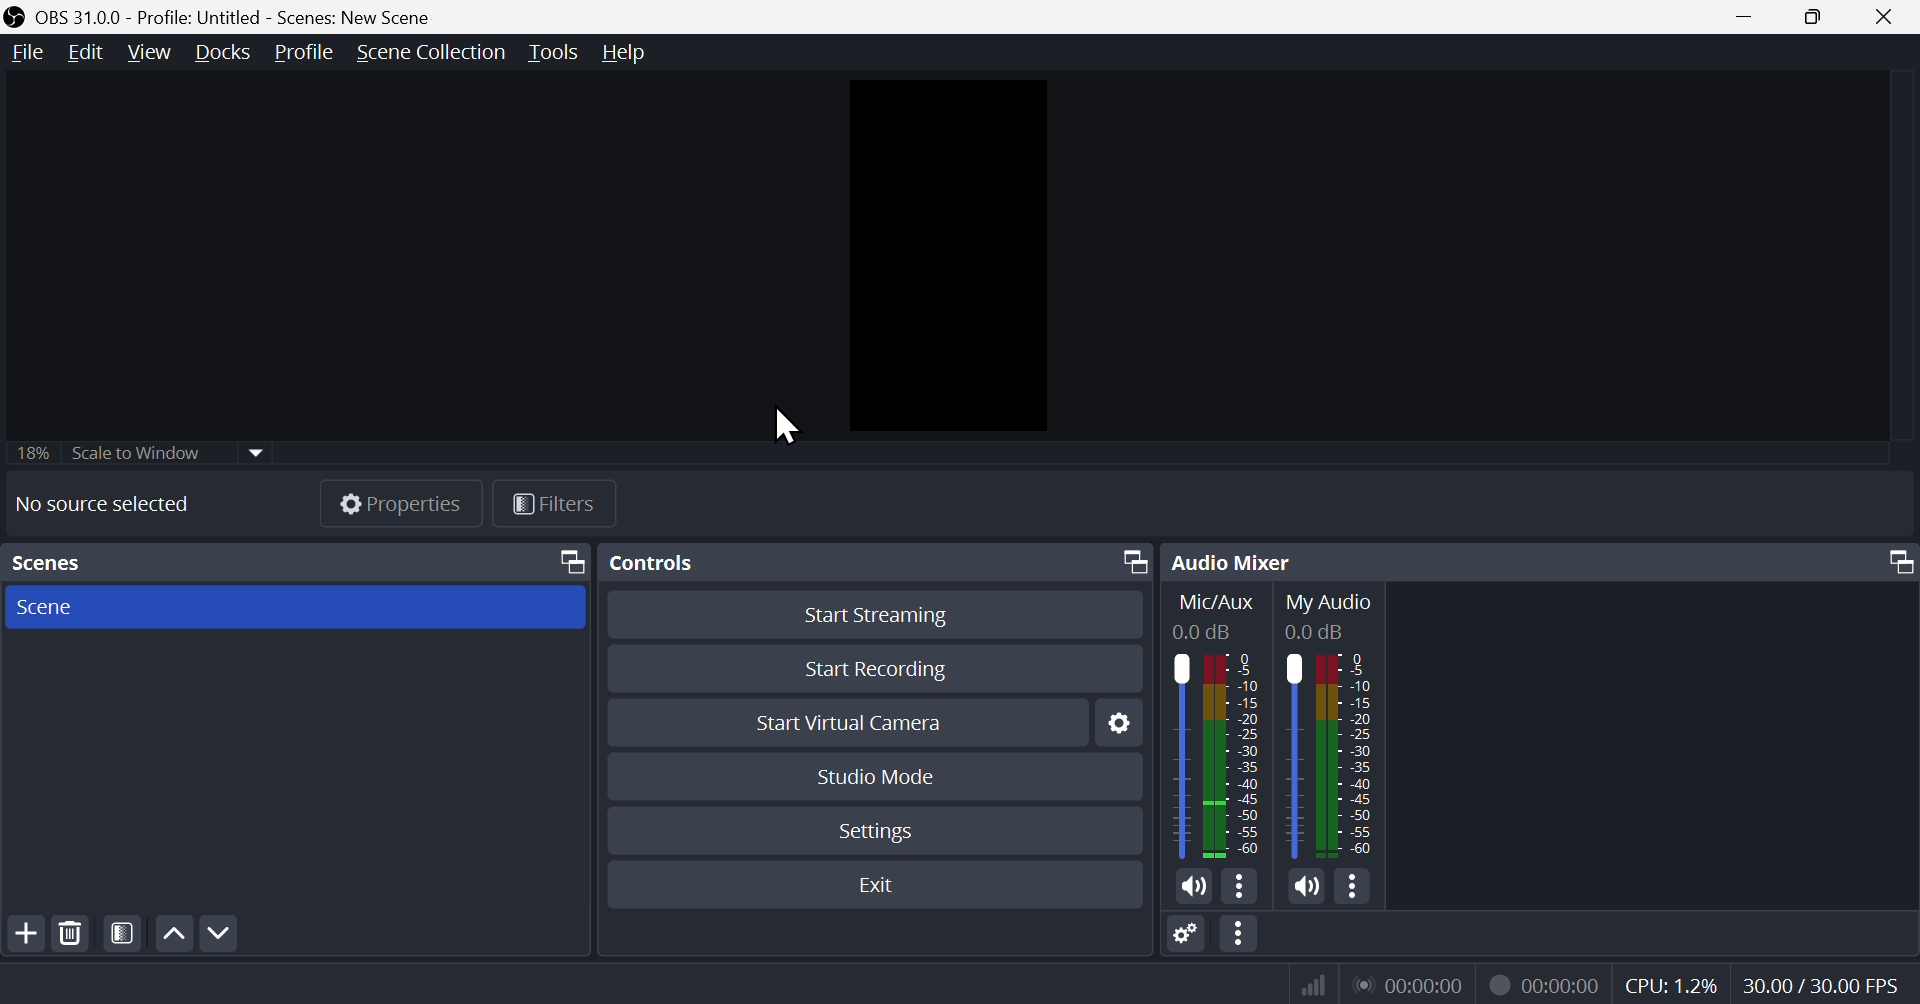  Describe the element at coordinates (1302, 886) in the screenshot. I see `Mute/Unmute` at that location.